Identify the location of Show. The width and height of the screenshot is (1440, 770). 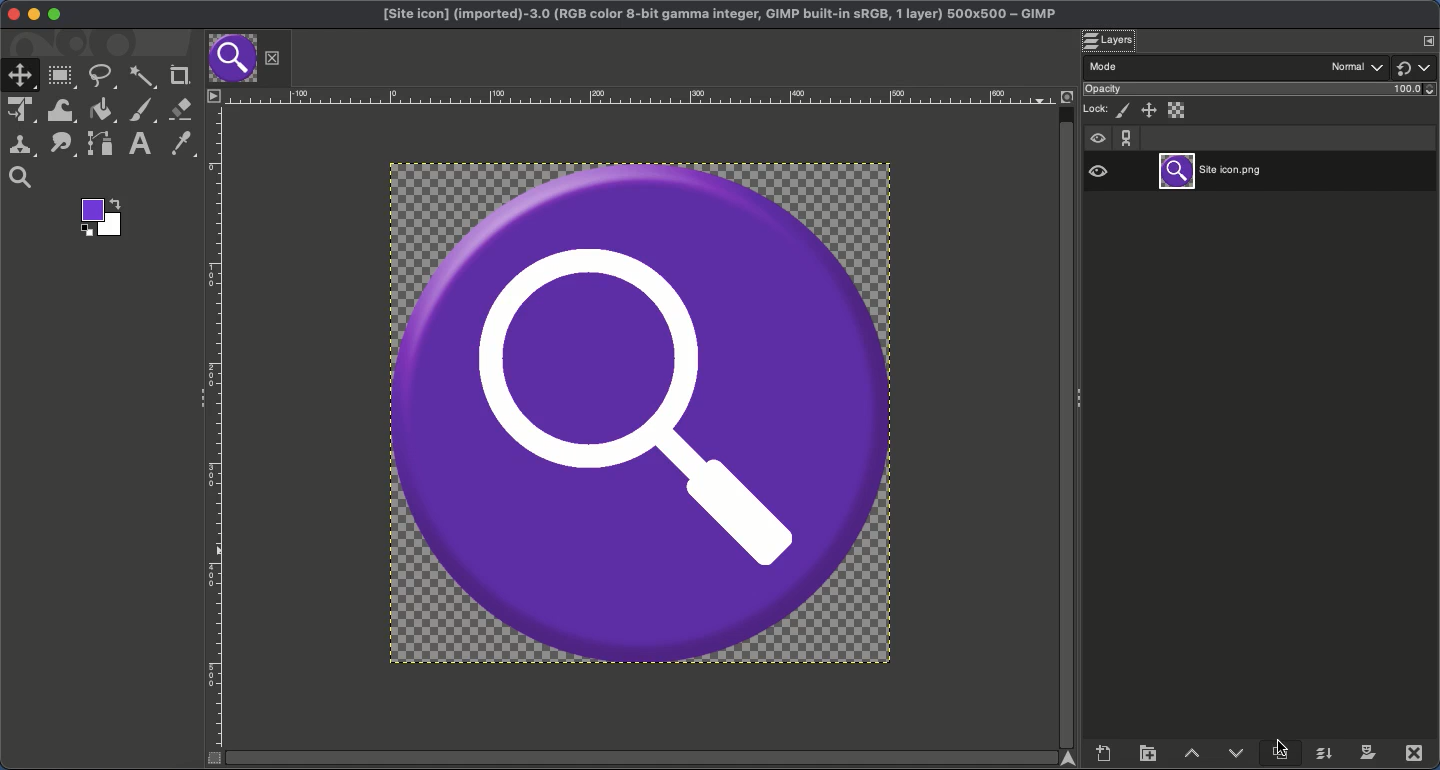
(1098, 168).